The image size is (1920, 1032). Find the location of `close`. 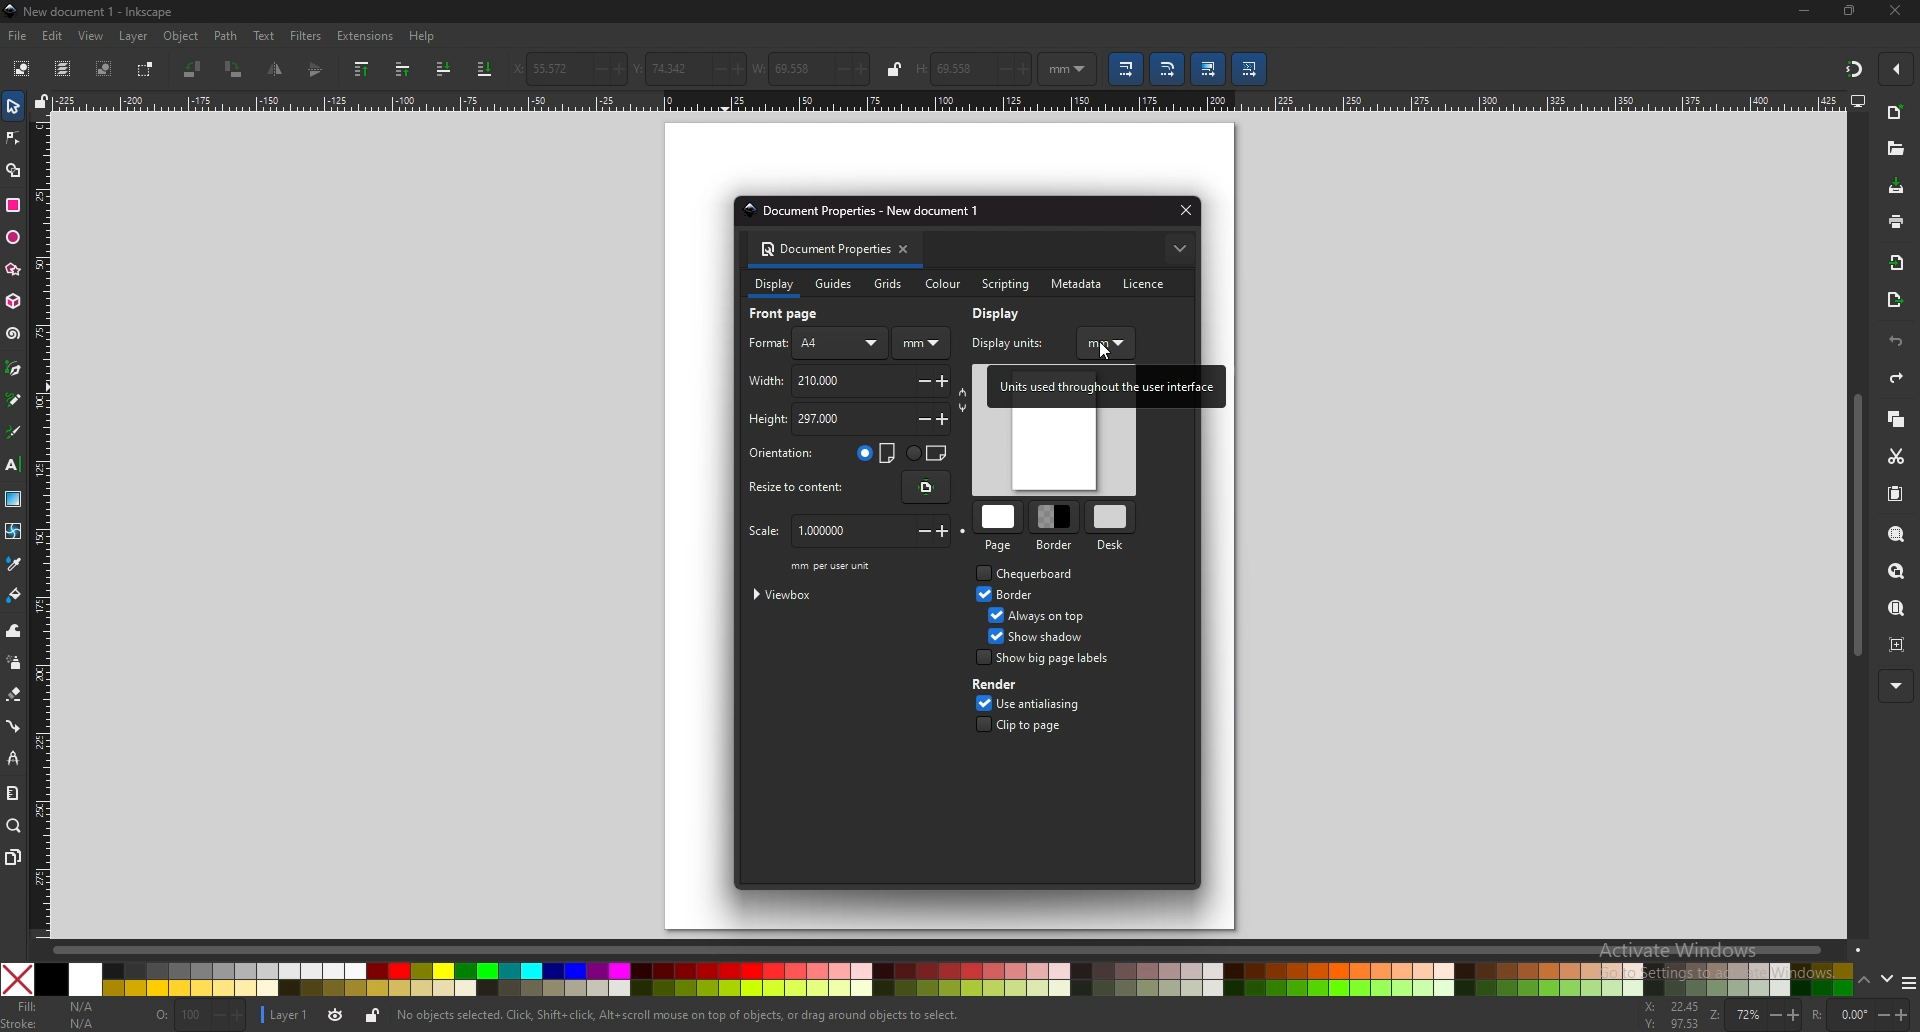

close is located at coordinates (1182, 210).